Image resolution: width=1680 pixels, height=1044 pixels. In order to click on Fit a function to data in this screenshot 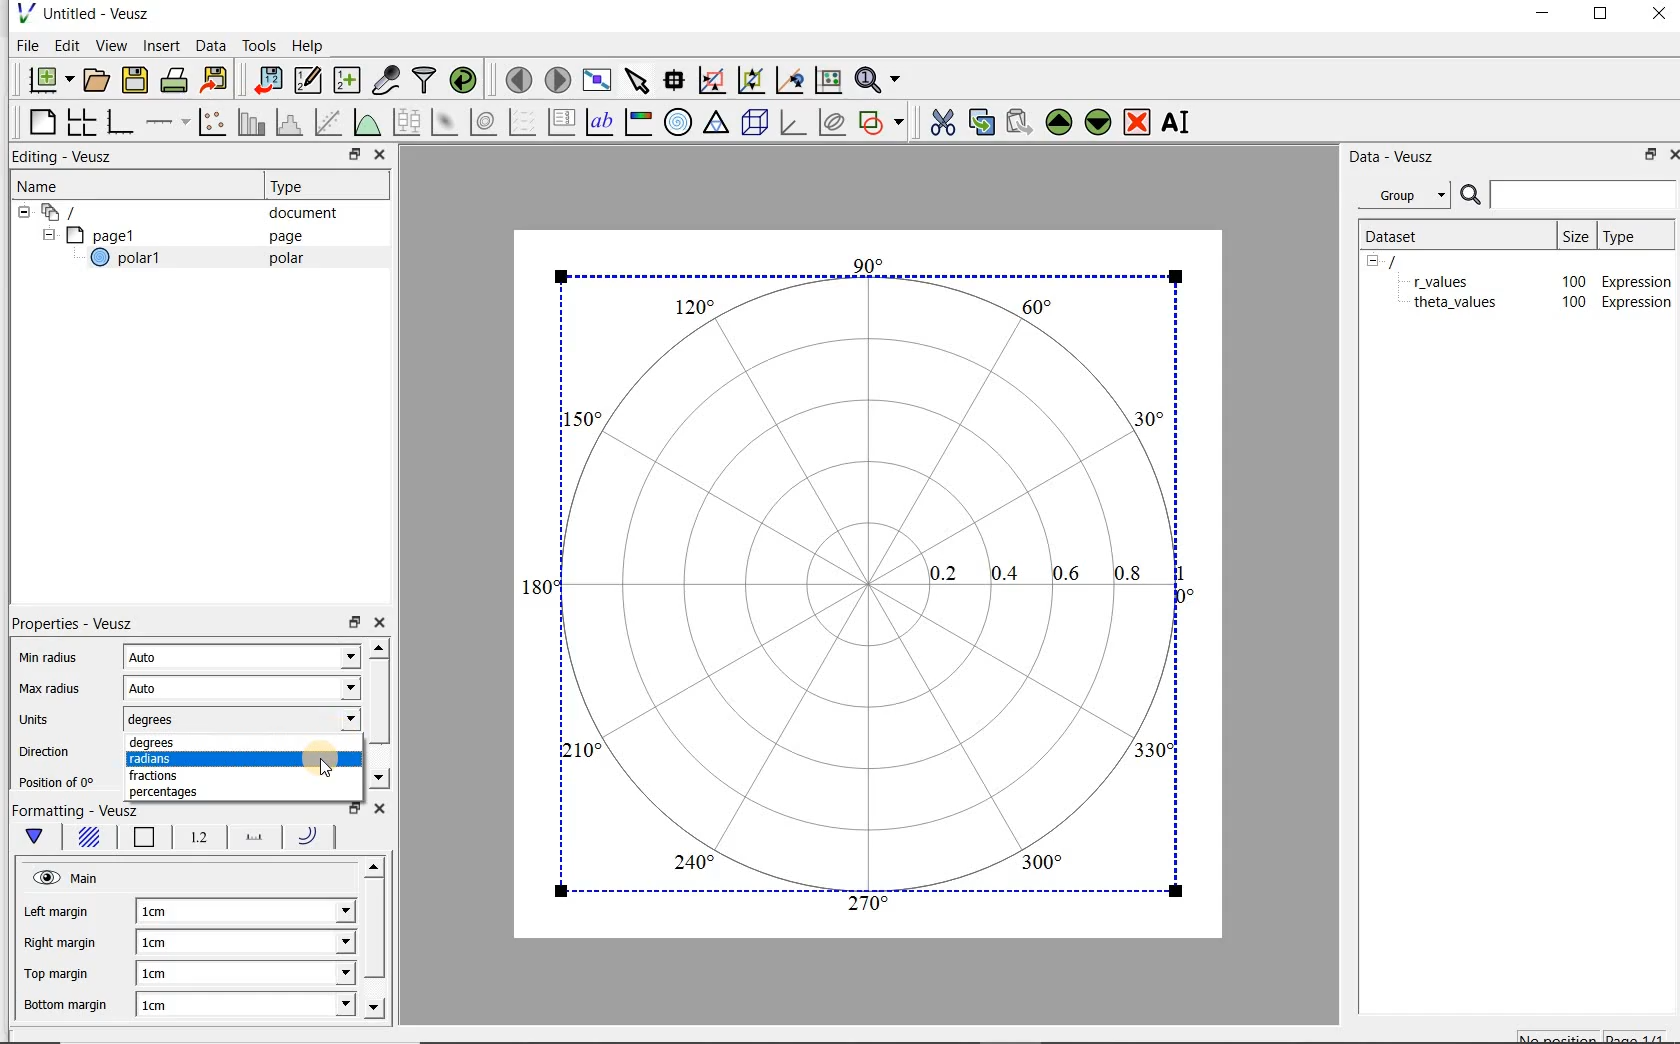, I will do `click(331, 122)`.